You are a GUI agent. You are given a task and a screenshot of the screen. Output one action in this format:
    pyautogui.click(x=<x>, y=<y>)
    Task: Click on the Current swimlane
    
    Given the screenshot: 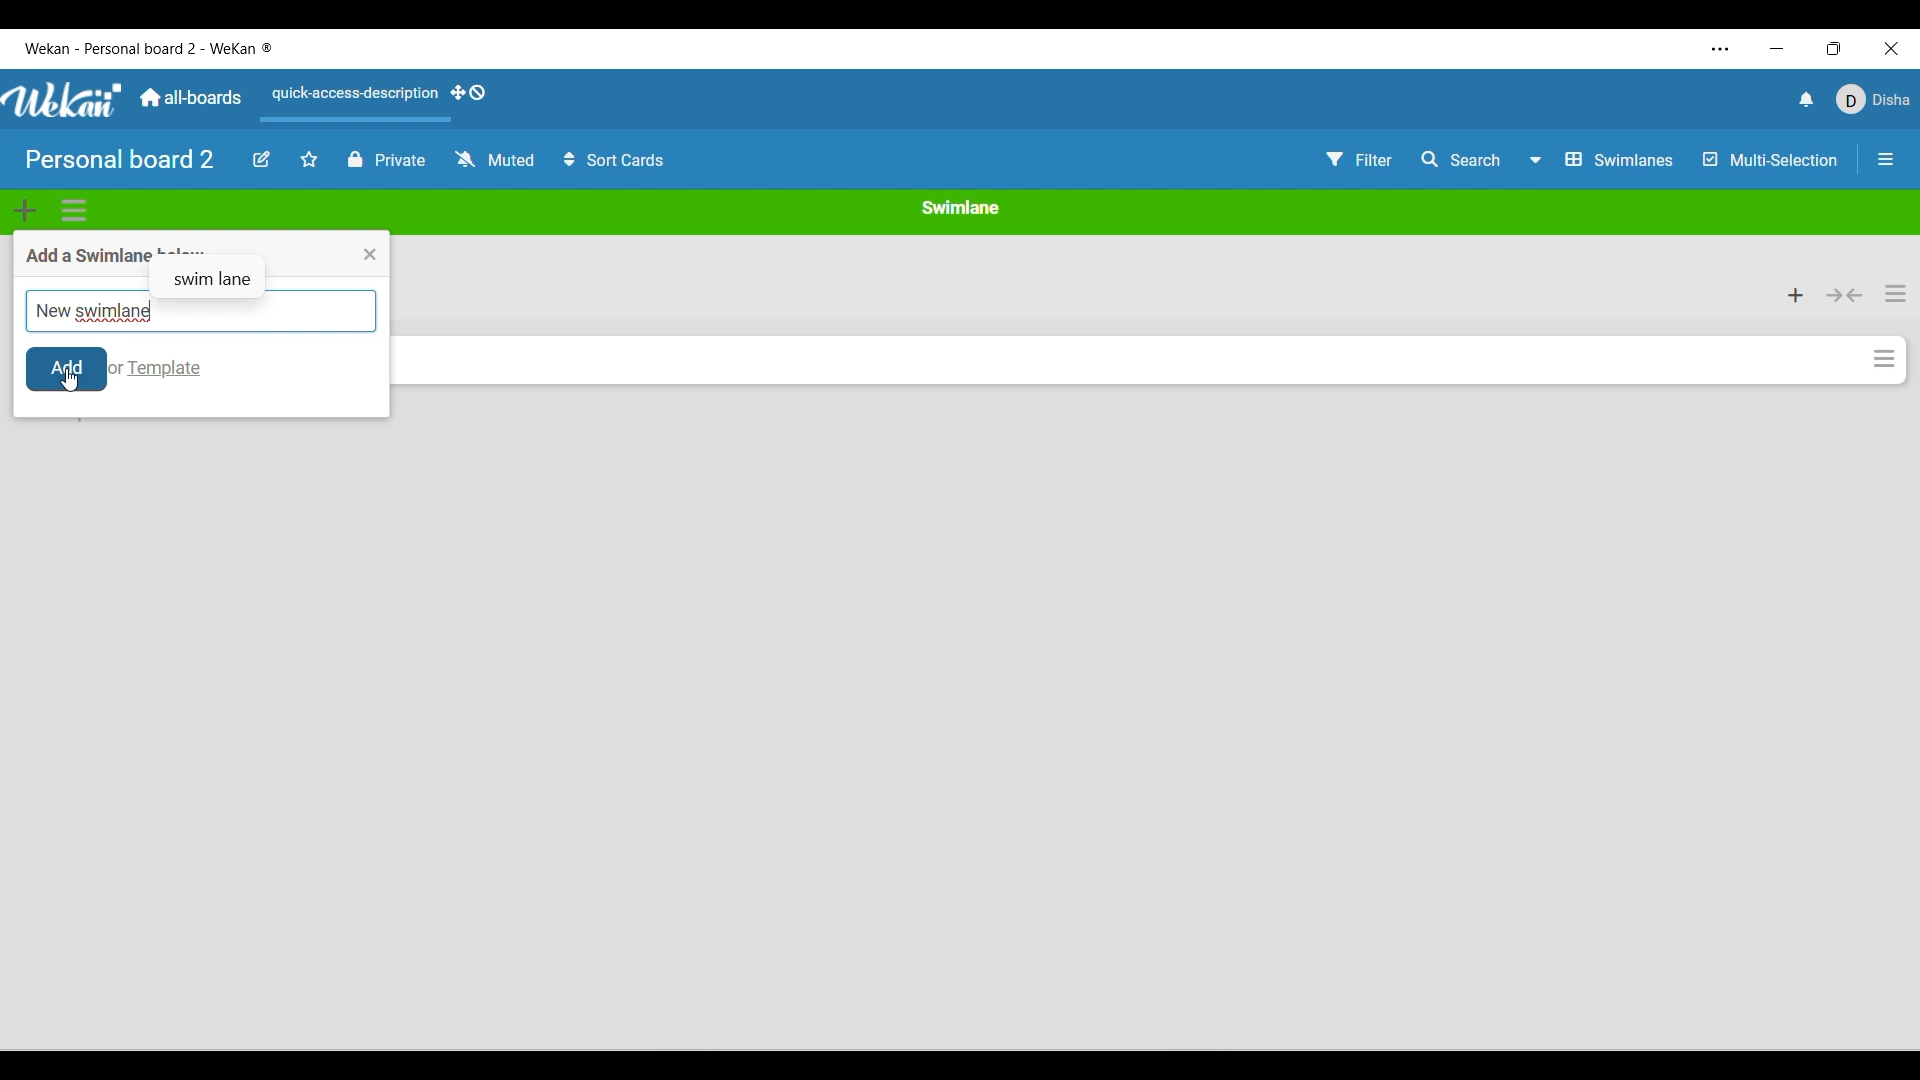 What is the action you would take?
    pyautogui.click(x=960, y=207)
    